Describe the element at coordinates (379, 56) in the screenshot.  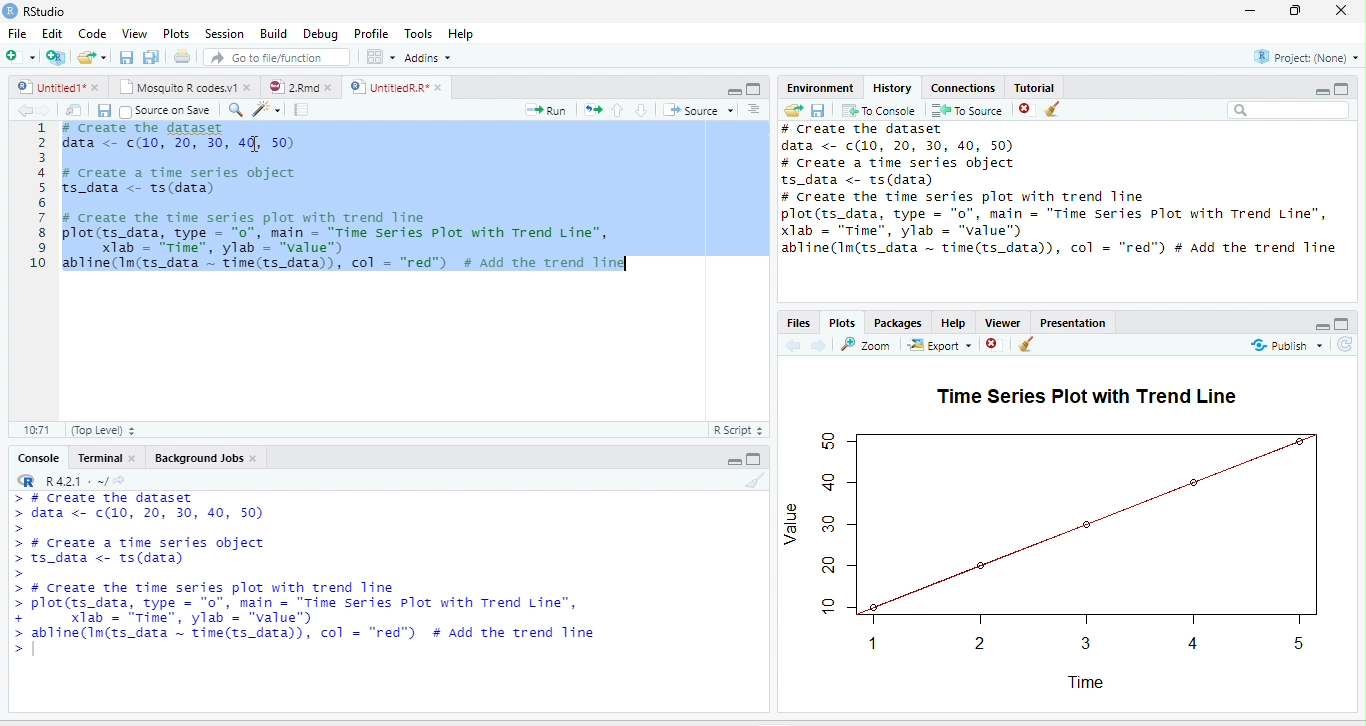
I see `Workspace panes` at that location.